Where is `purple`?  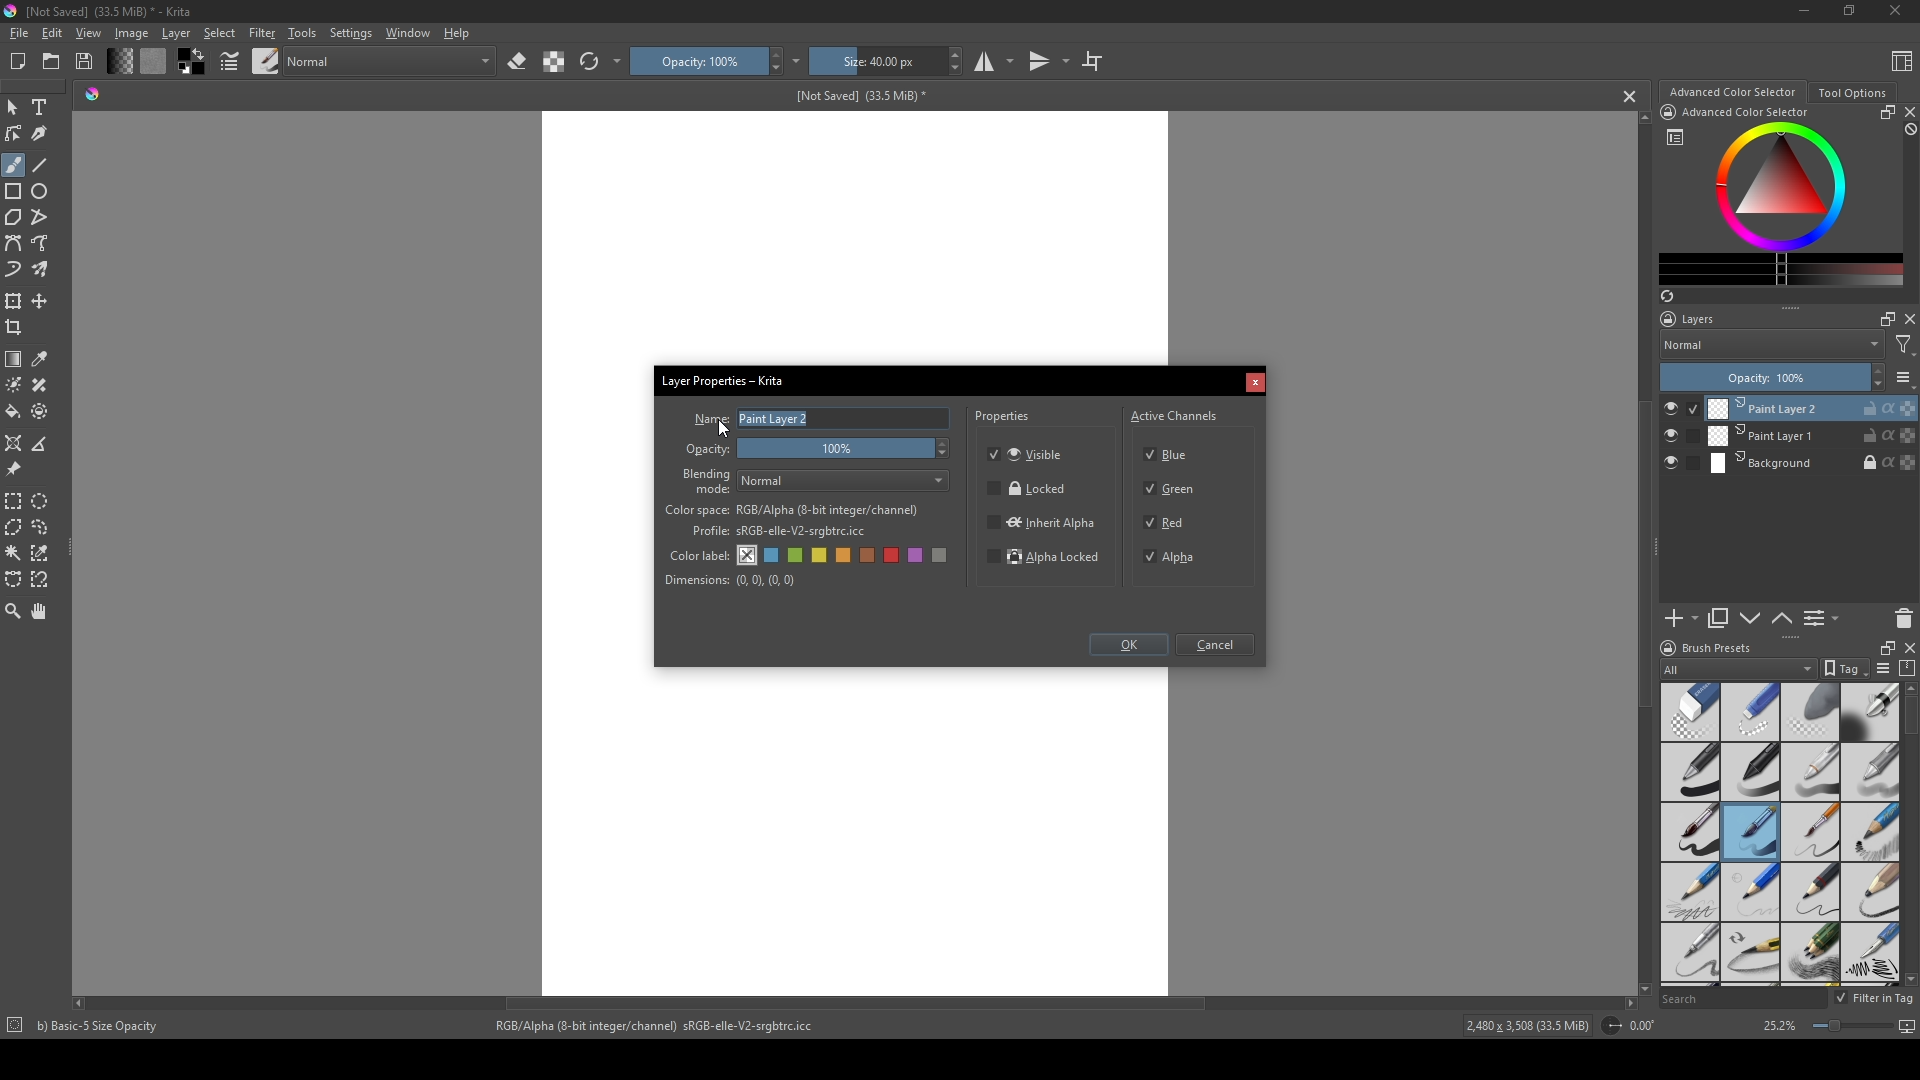
purple is located at coordinates (919, 556).